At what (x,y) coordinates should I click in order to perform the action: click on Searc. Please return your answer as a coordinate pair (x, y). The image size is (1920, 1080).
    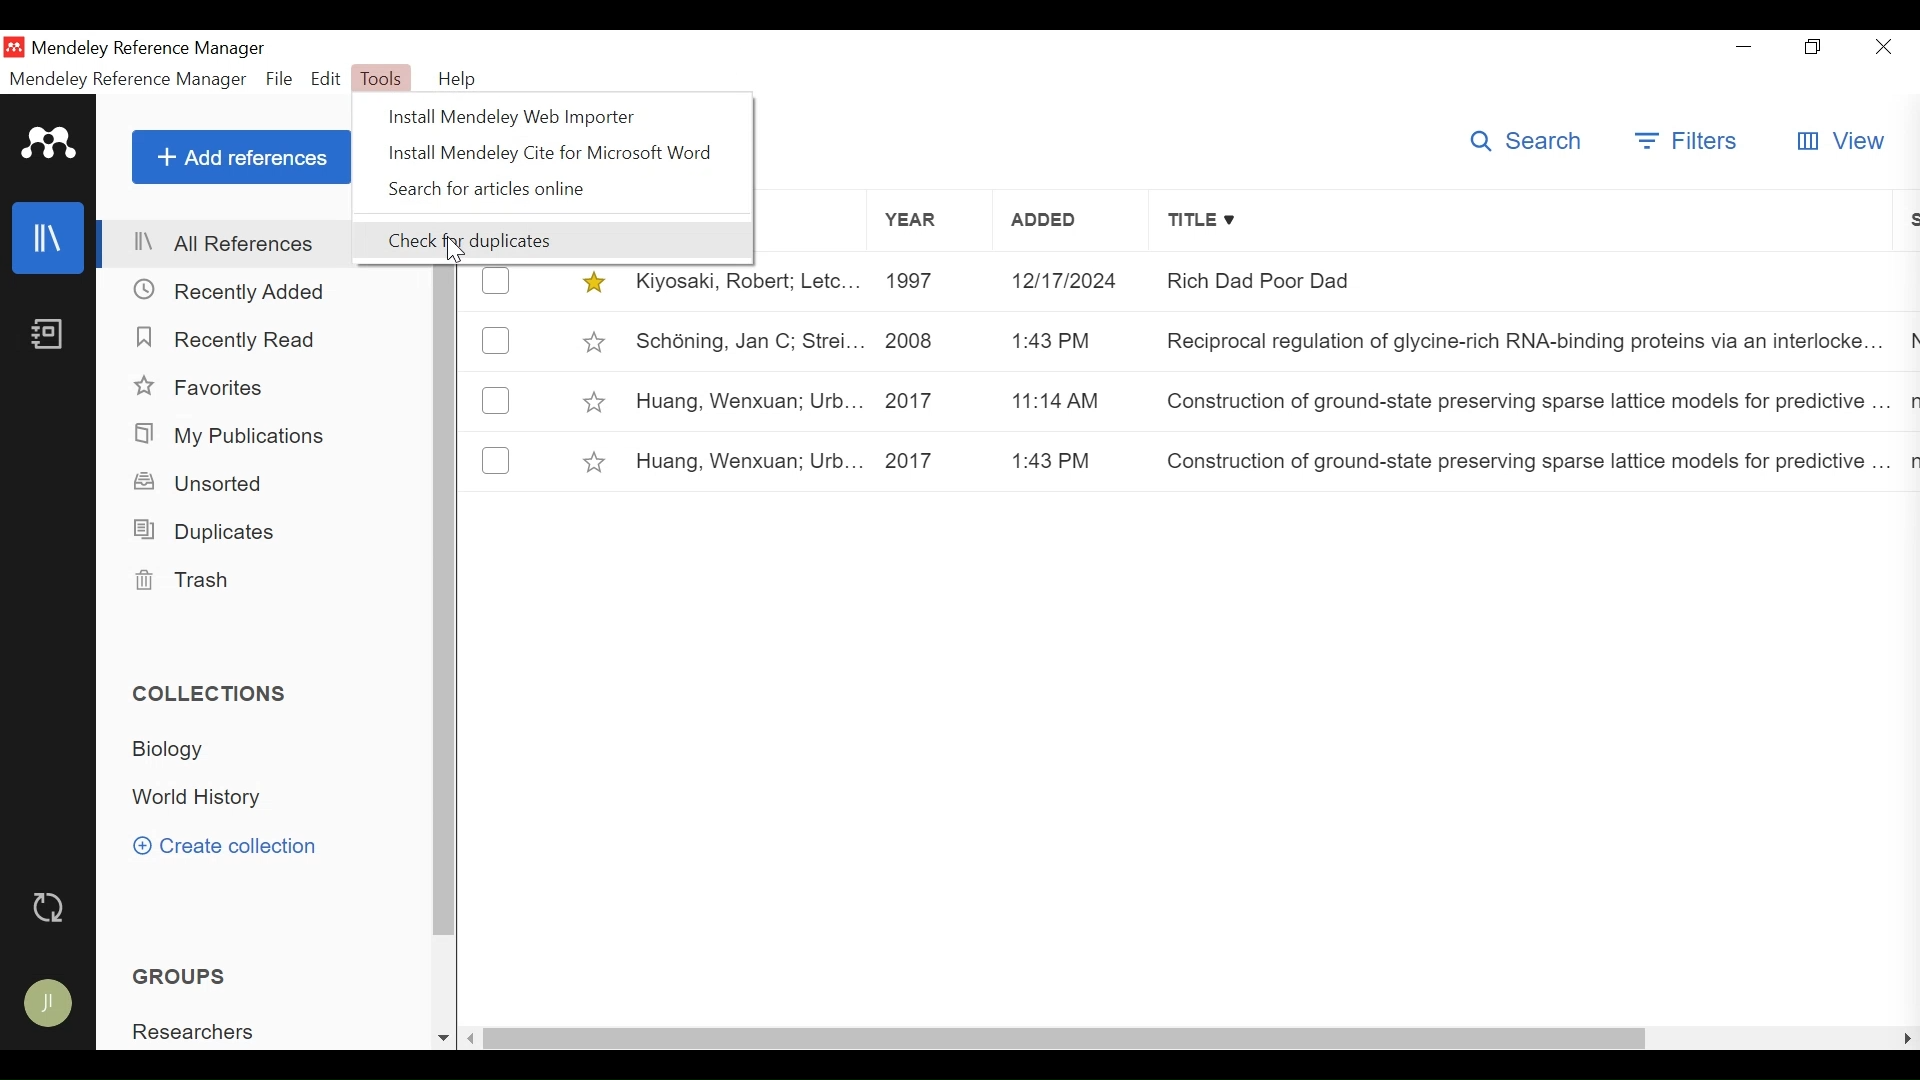
    Looking at the image, I should click on (1533, 143).